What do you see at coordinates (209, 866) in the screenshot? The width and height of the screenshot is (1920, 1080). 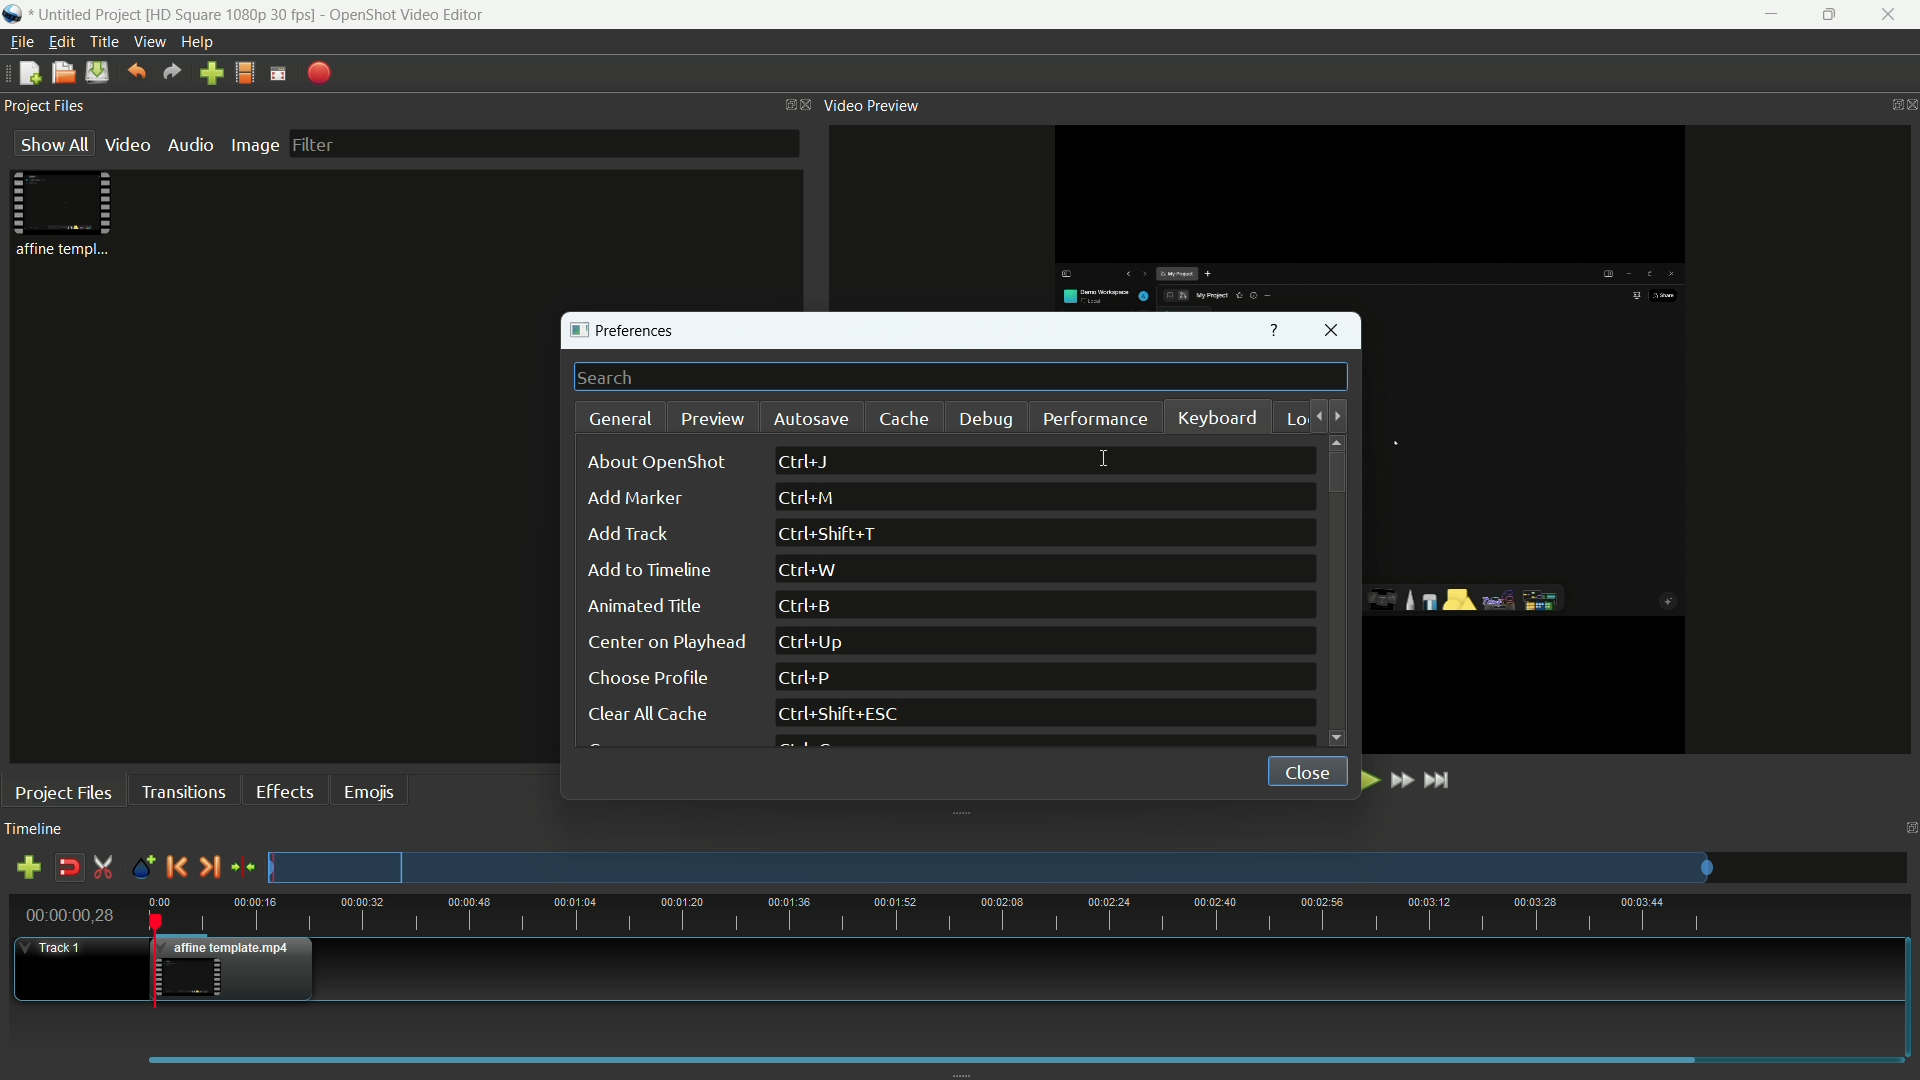 I see `next marker` at bounding box center [209, 866].